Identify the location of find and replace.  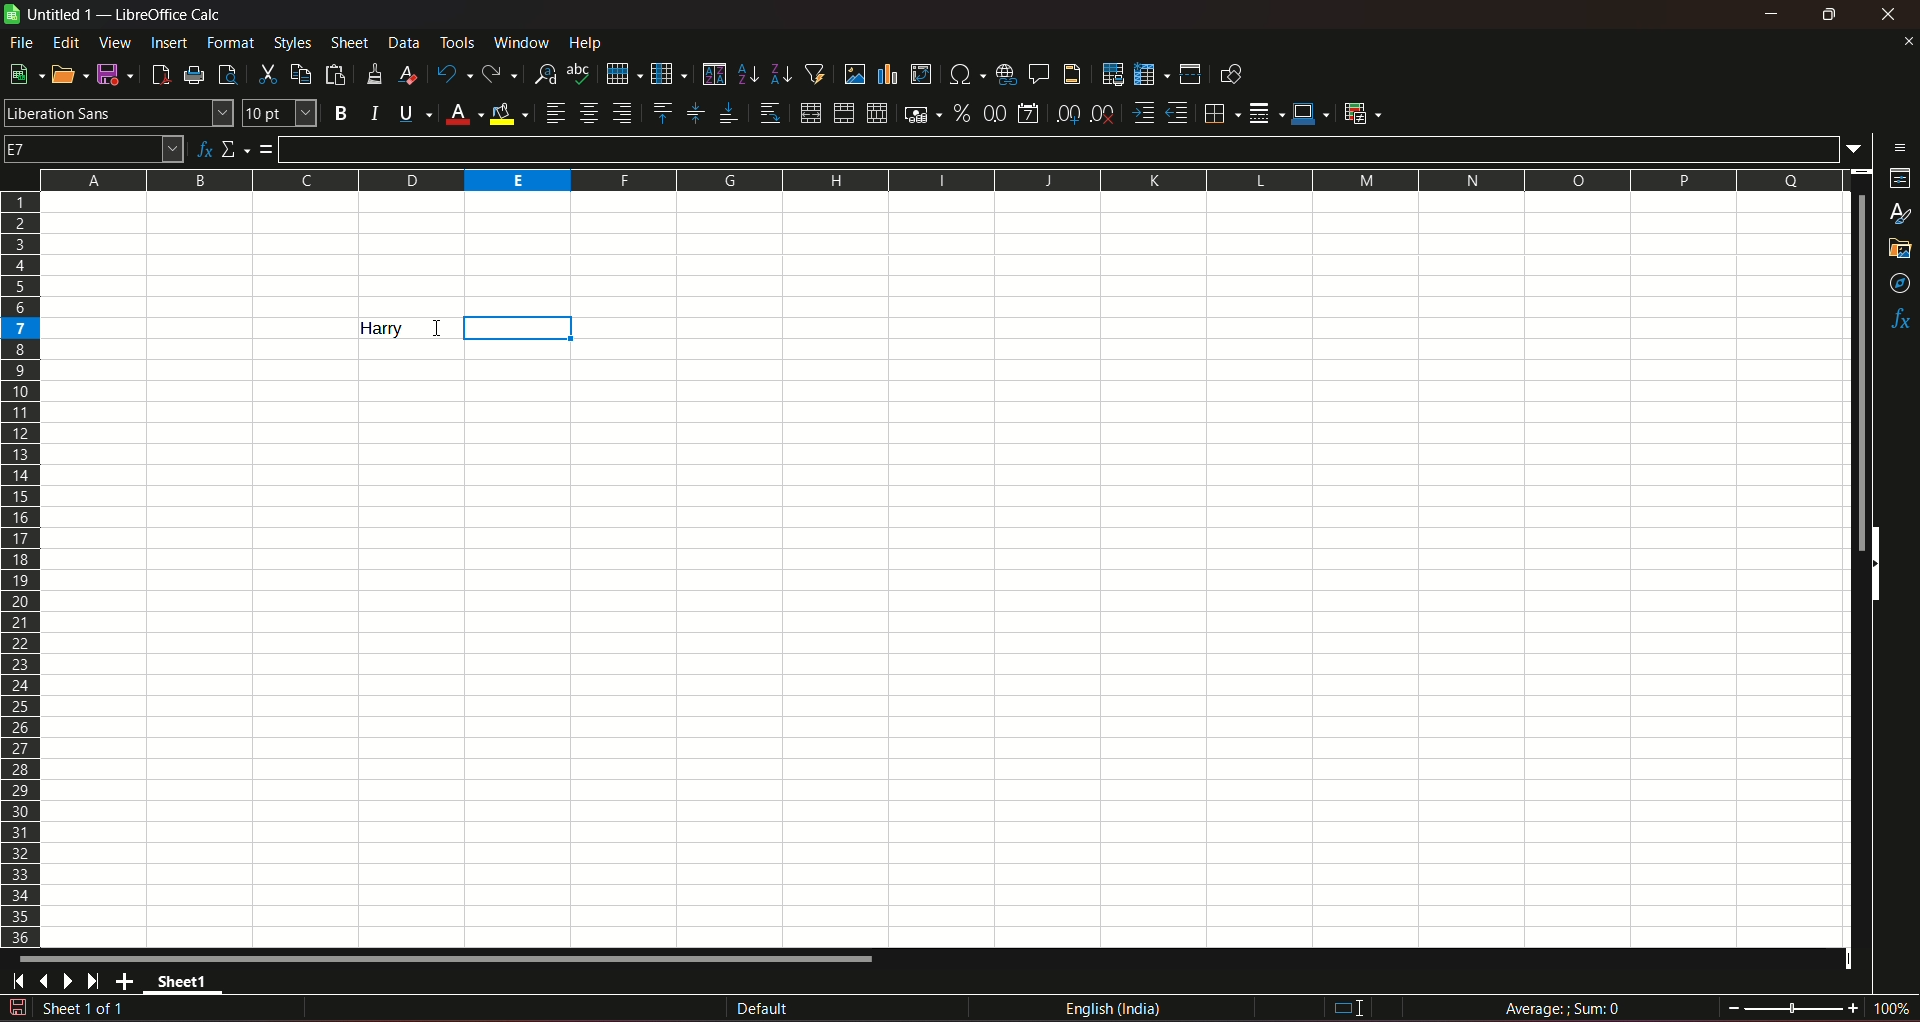
(544, 72).